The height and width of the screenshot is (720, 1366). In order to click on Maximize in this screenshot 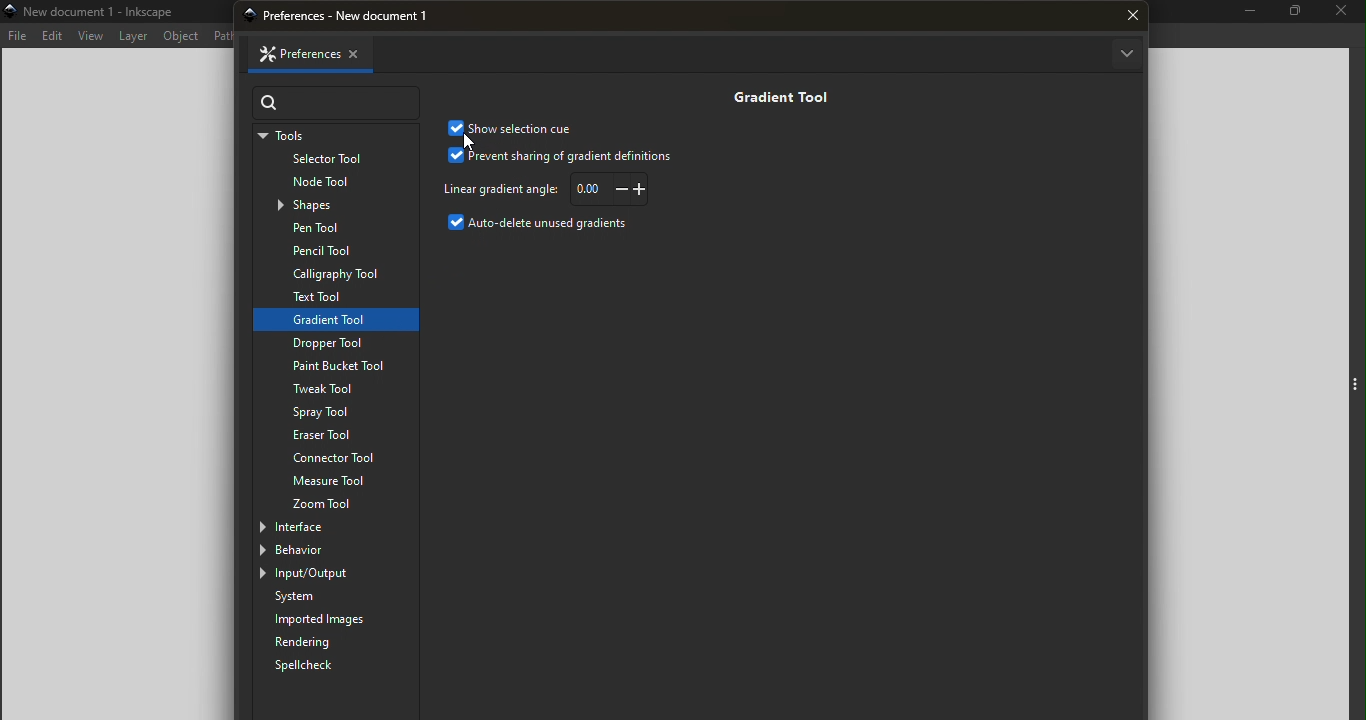, I will do `click(1293, 13)`.